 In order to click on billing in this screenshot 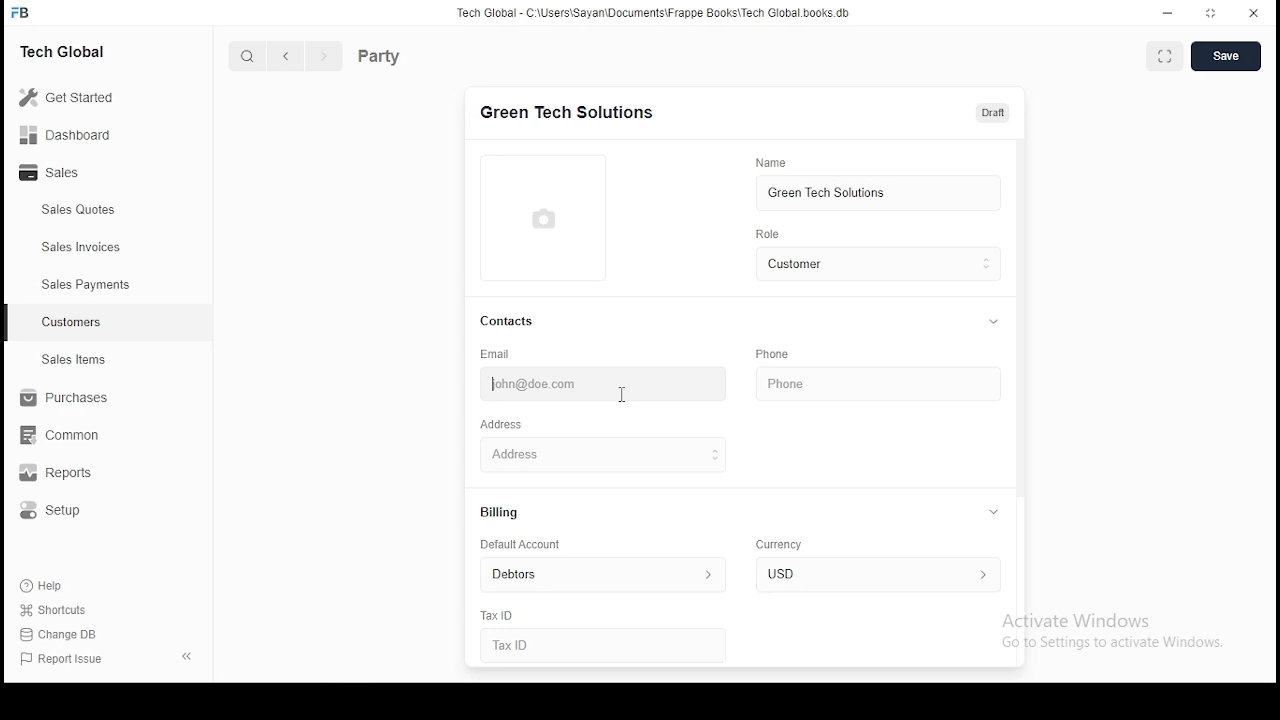, I will do `click(501, 514)`.